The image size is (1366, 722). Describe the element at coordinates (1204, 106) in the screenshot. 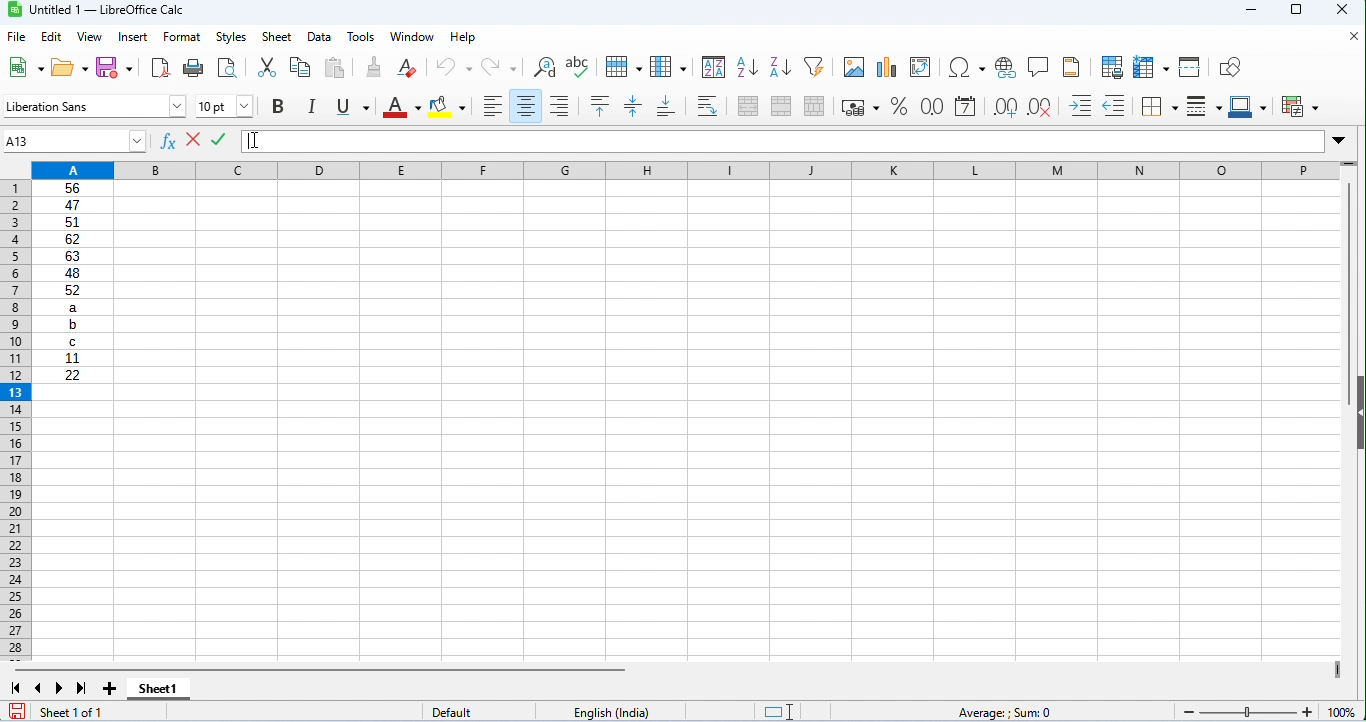

I see `border style` at that location.